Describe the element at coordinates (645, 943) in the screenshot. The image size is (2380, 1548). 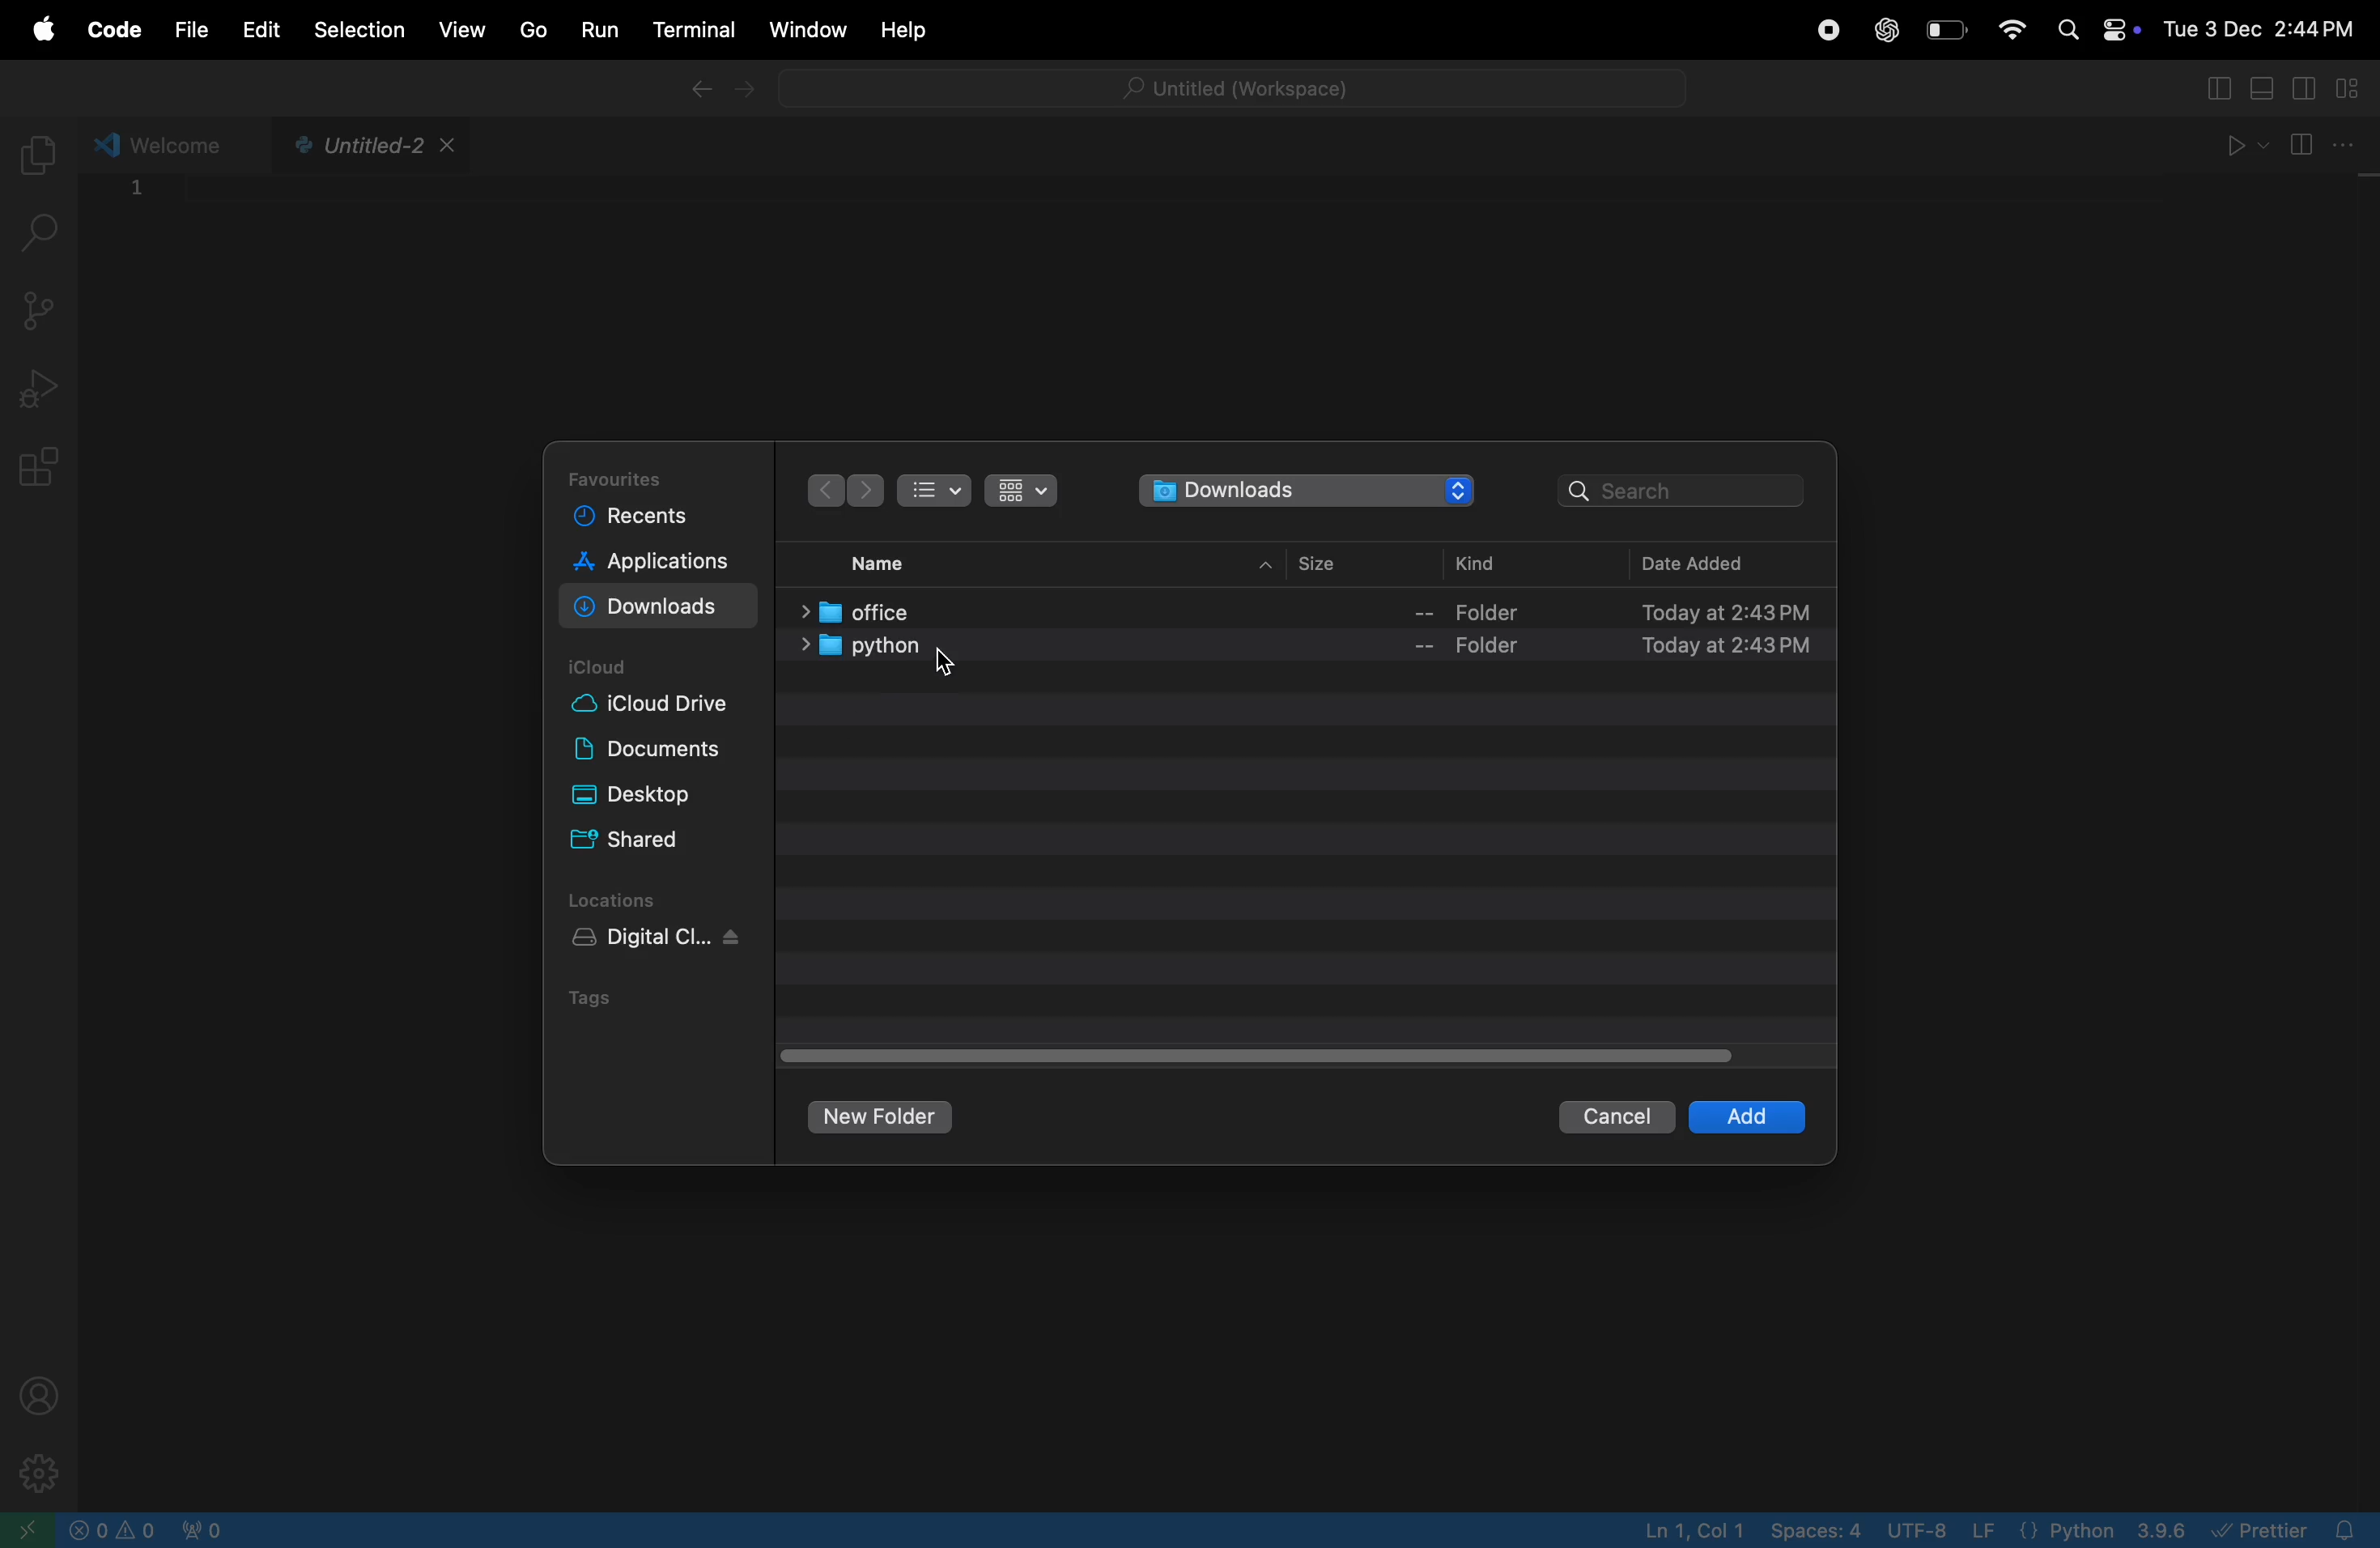
I see `digital clock` at that location.